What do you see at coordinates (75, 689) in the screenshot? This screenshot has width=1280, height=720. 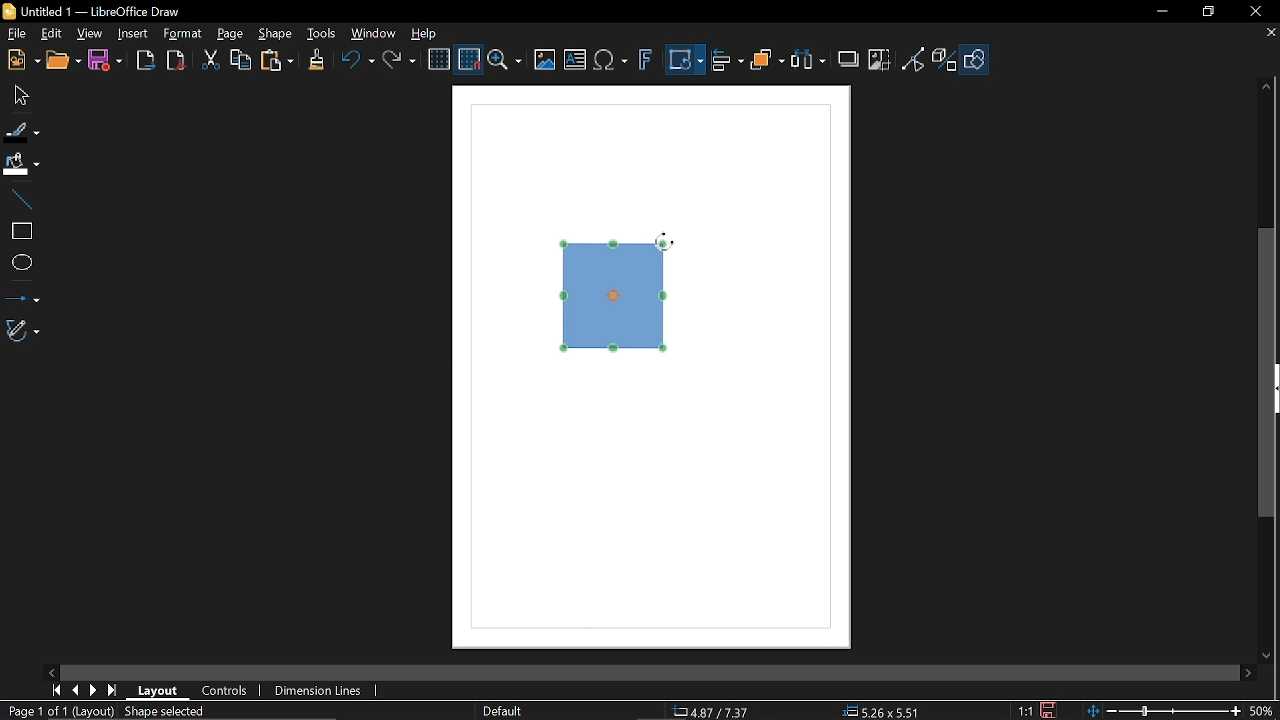 I see `Previous page` at bounding box center [75, 689].